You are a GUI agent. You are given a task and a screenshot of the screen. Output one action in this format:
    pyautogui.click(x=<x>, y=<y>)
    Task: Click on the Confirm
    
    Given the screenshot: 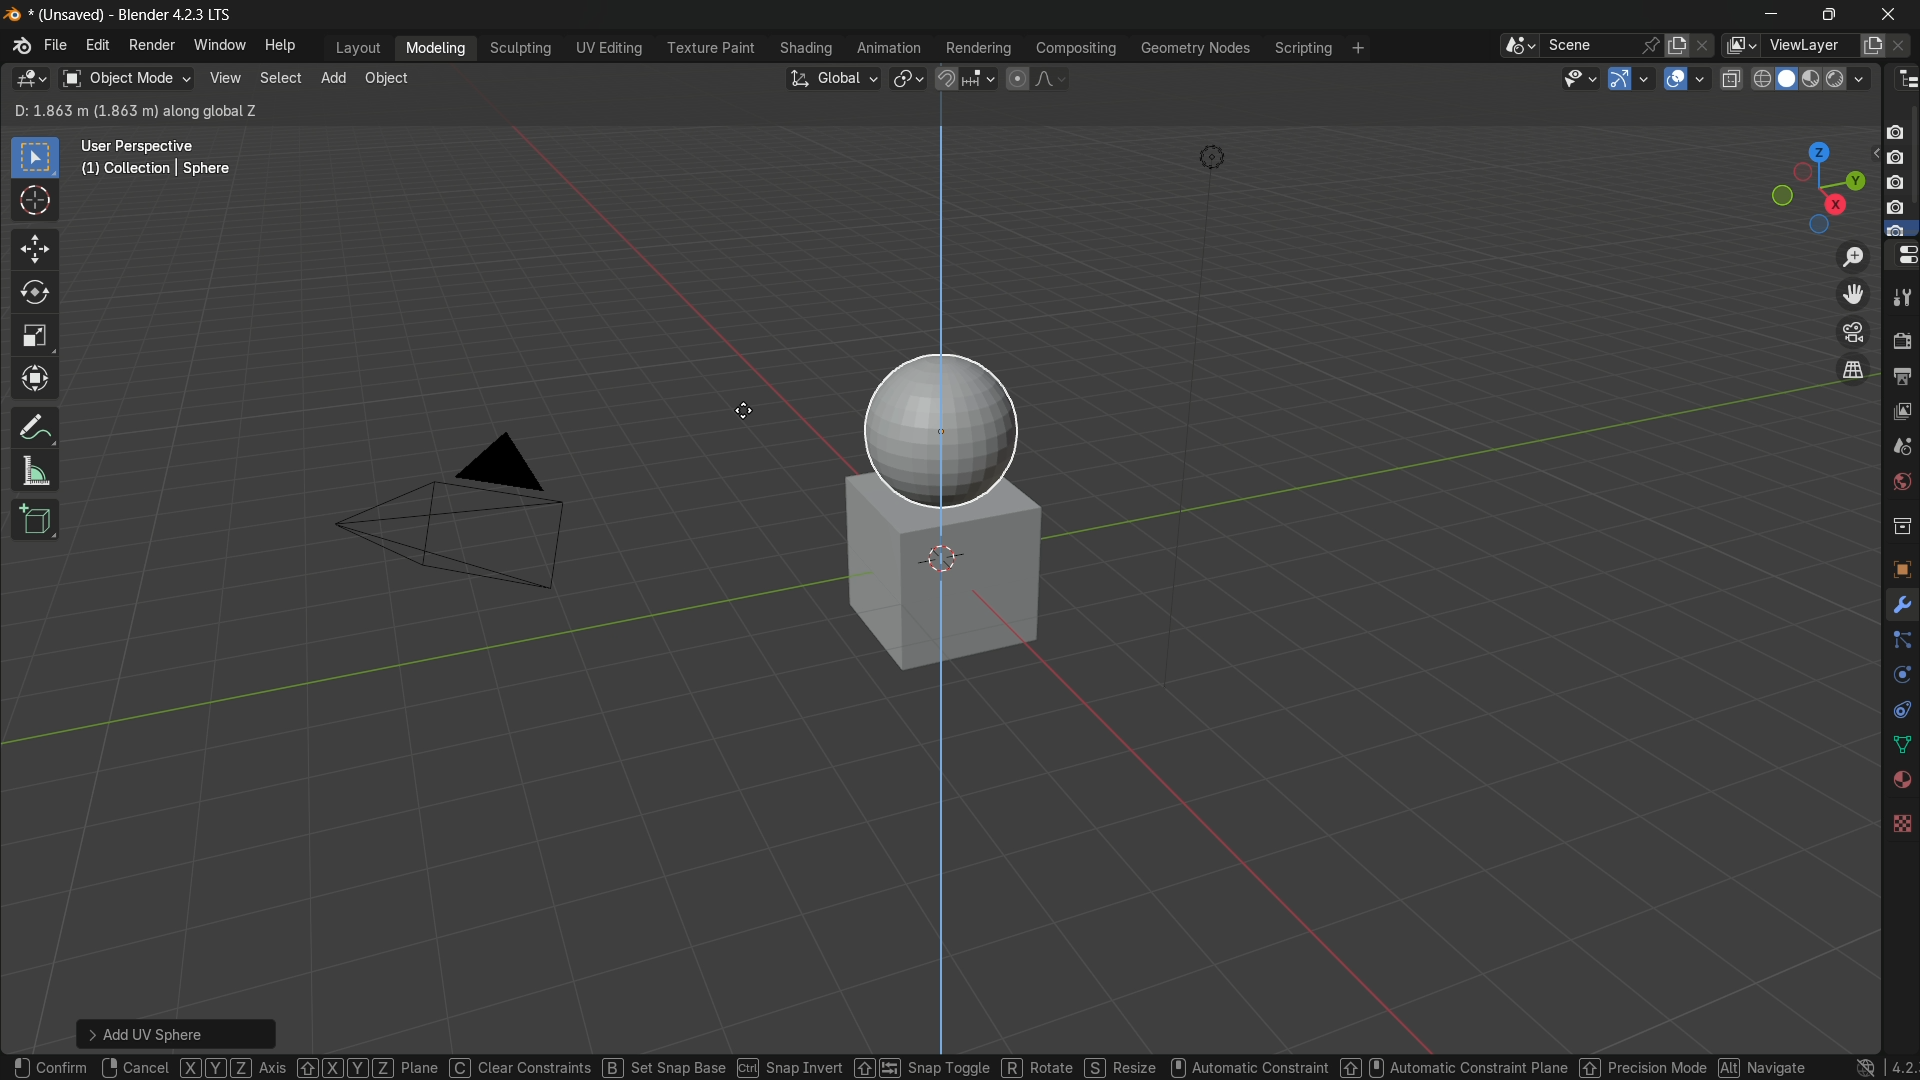 What is the action you would take?
    pyautogui.click(x=48, y=1067)
    